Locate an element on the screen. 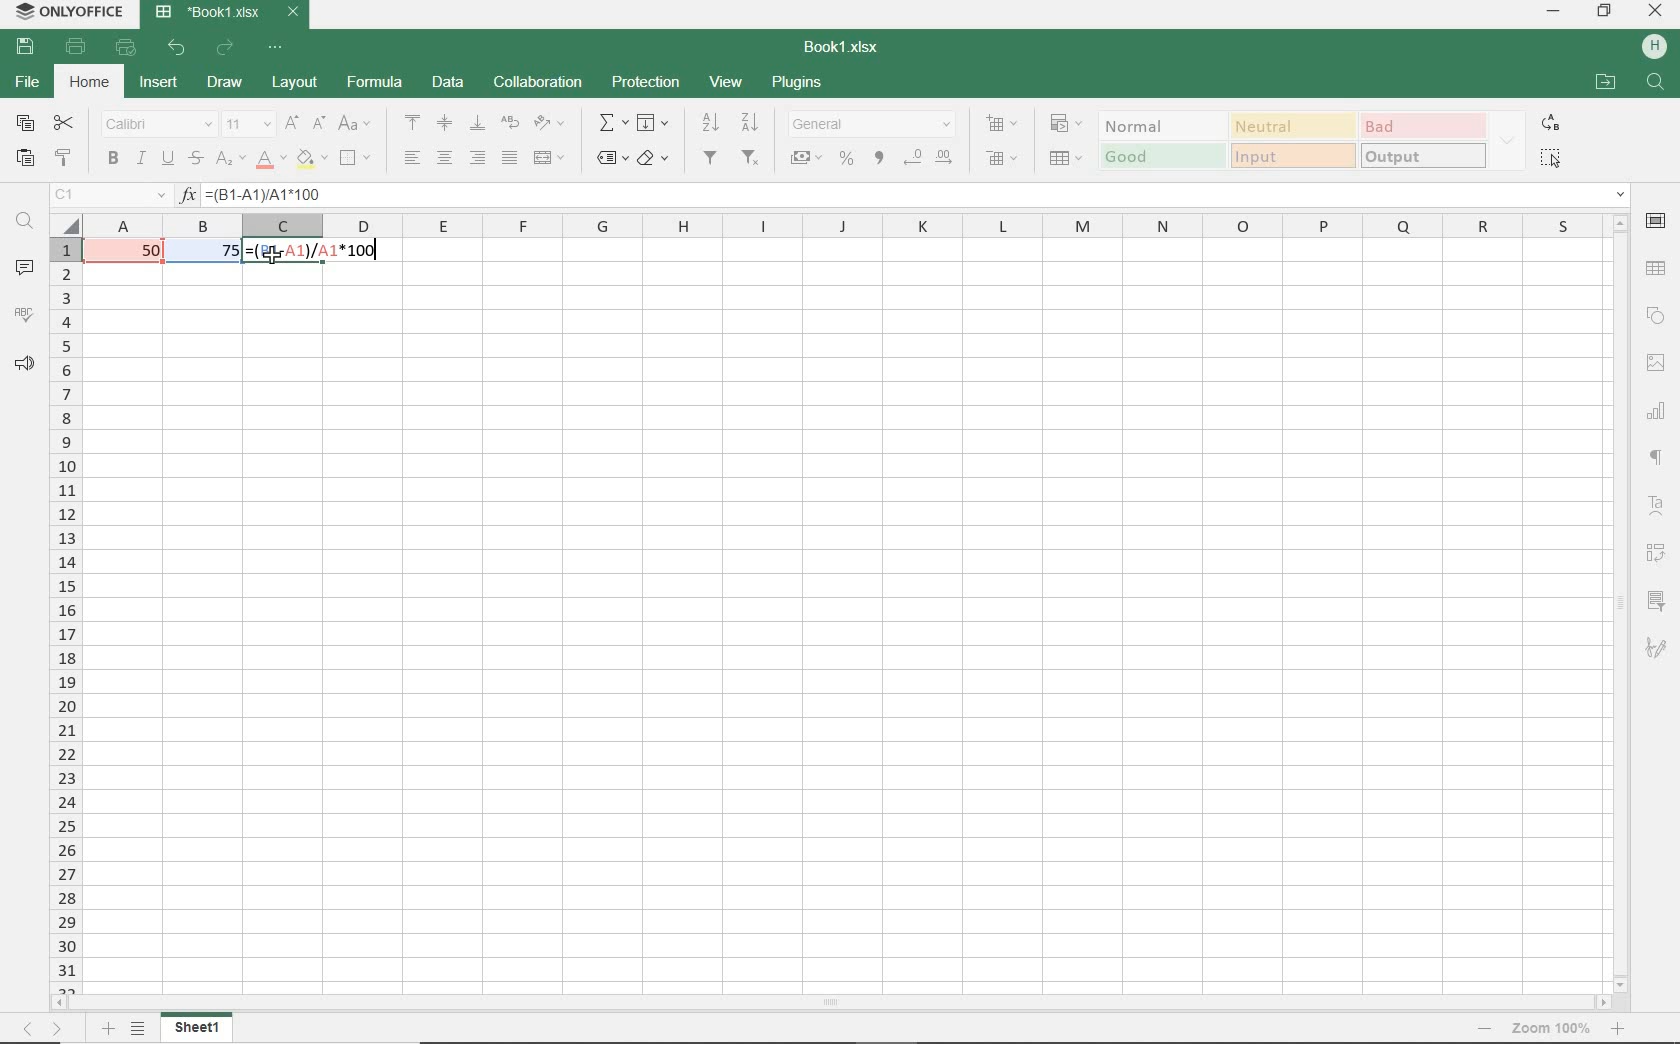  spell checking is located at coordinates (24, 315).